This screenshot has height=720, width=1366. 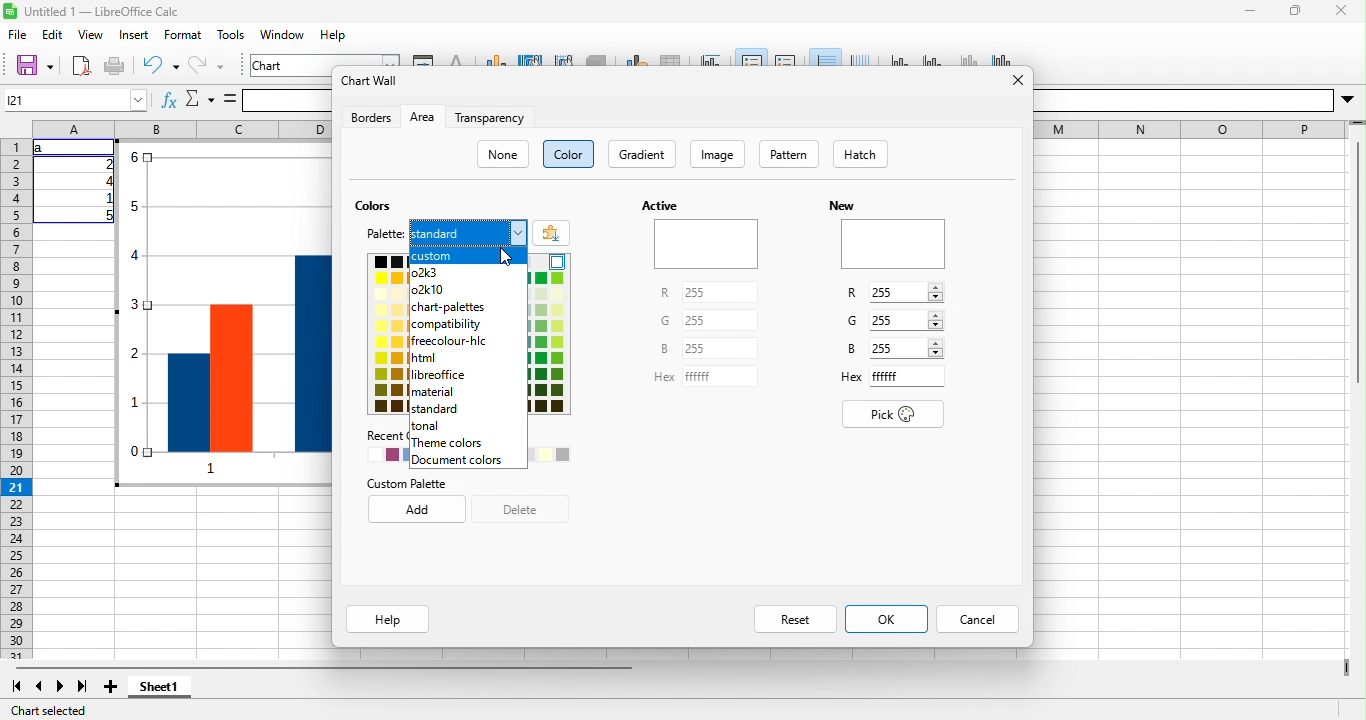 What do you see at coordinates (712, 59) in the screenshot?
I see `title` at bounding box center [712, 59].